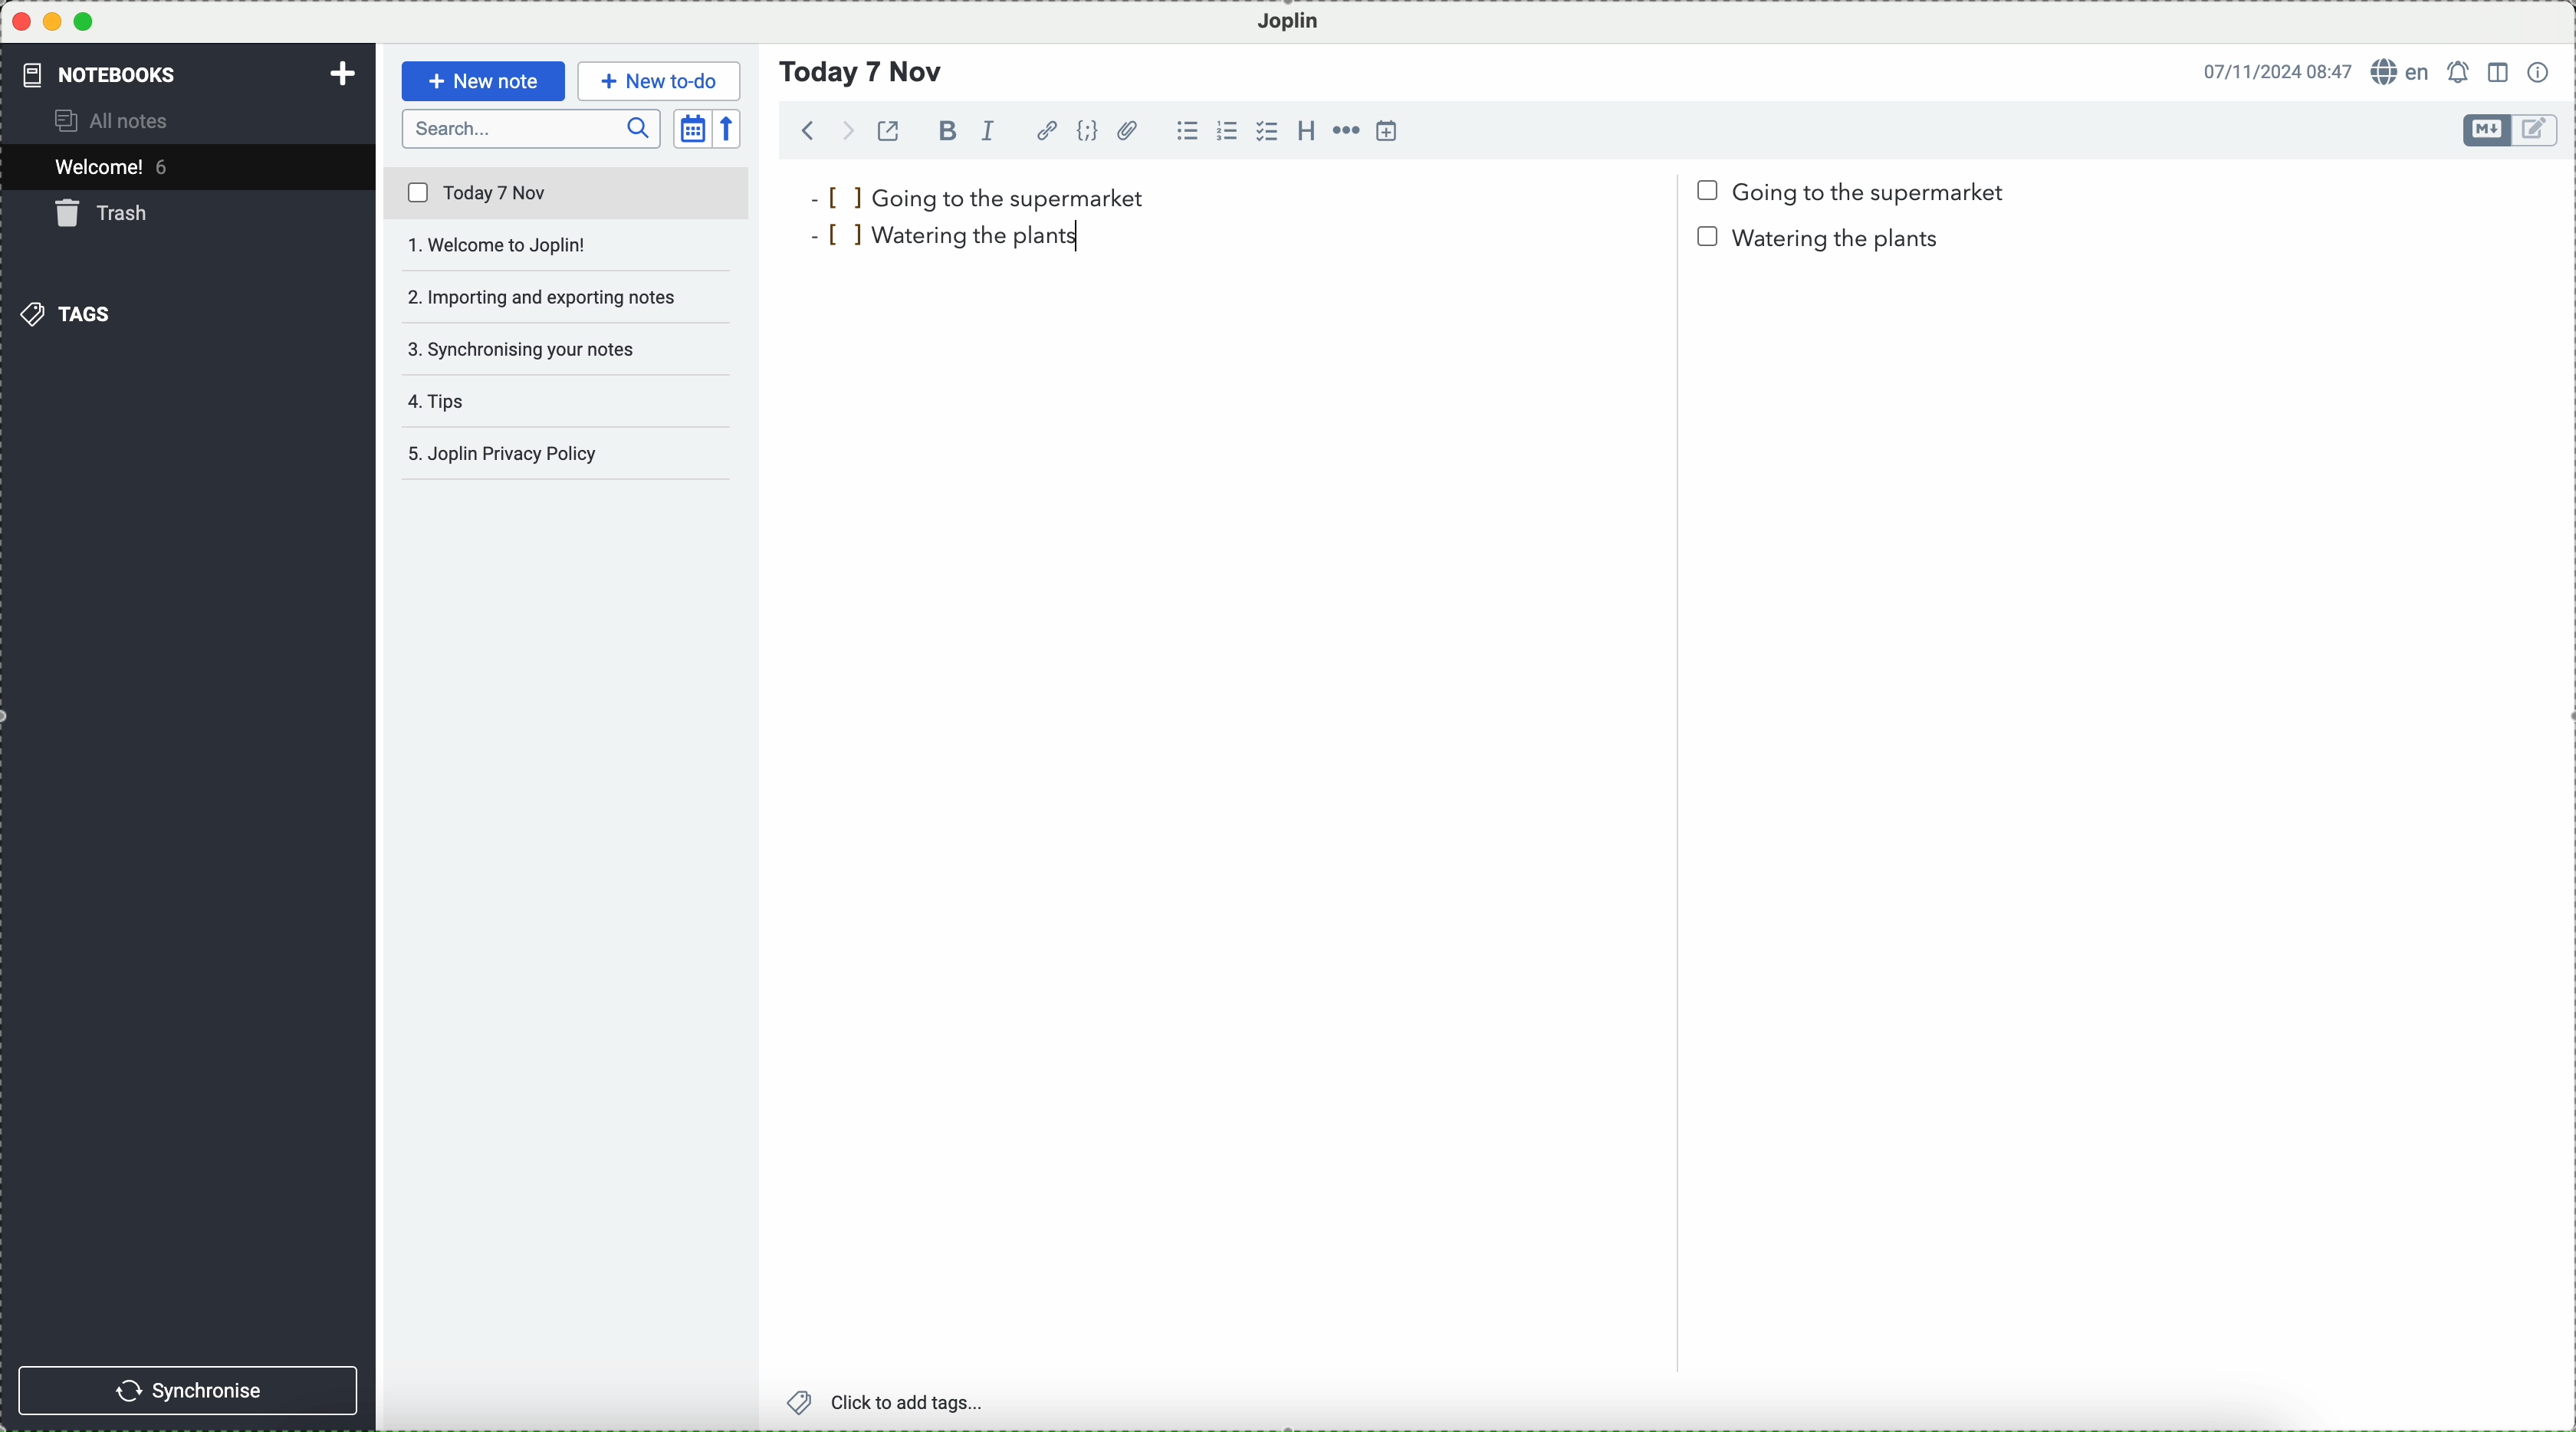 This screenshot has width=2576, height=1432. I want to click on all notes, so click(115, 119).